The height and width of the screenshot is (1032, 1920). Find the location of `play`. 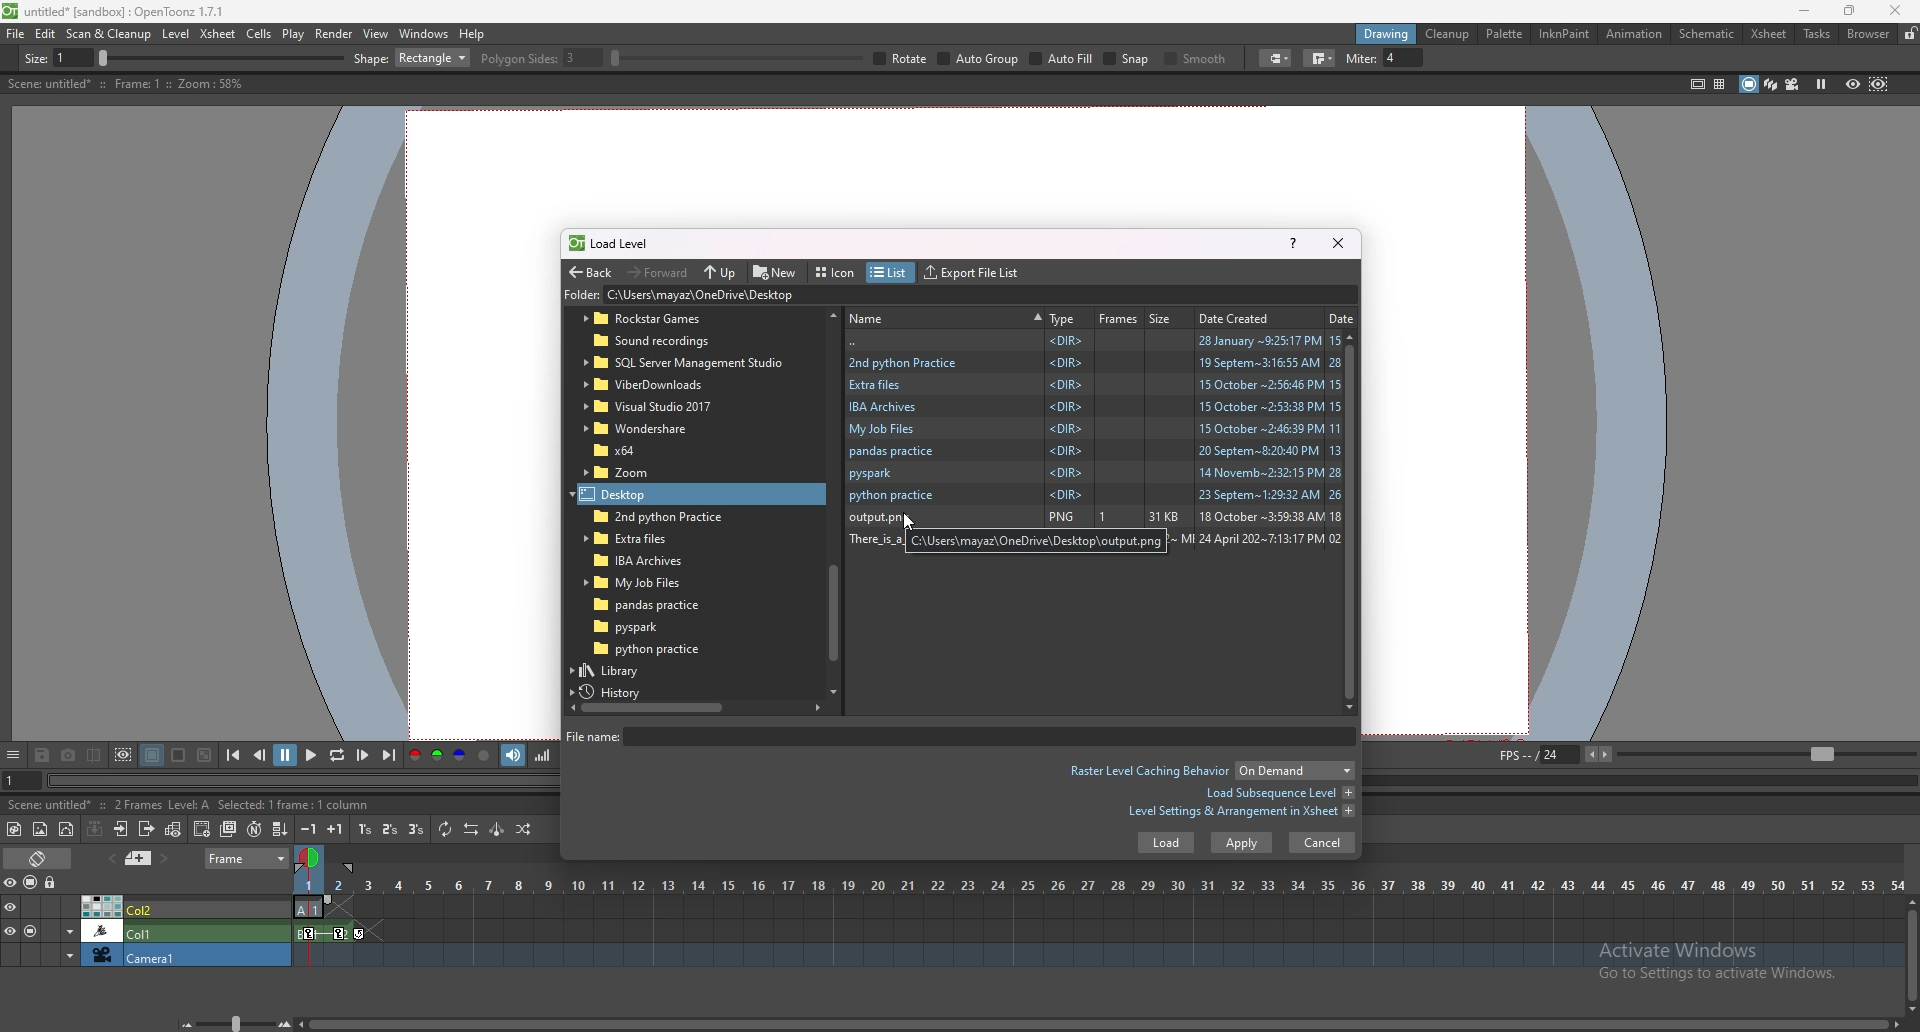

play is located at coordinates (294, 34).